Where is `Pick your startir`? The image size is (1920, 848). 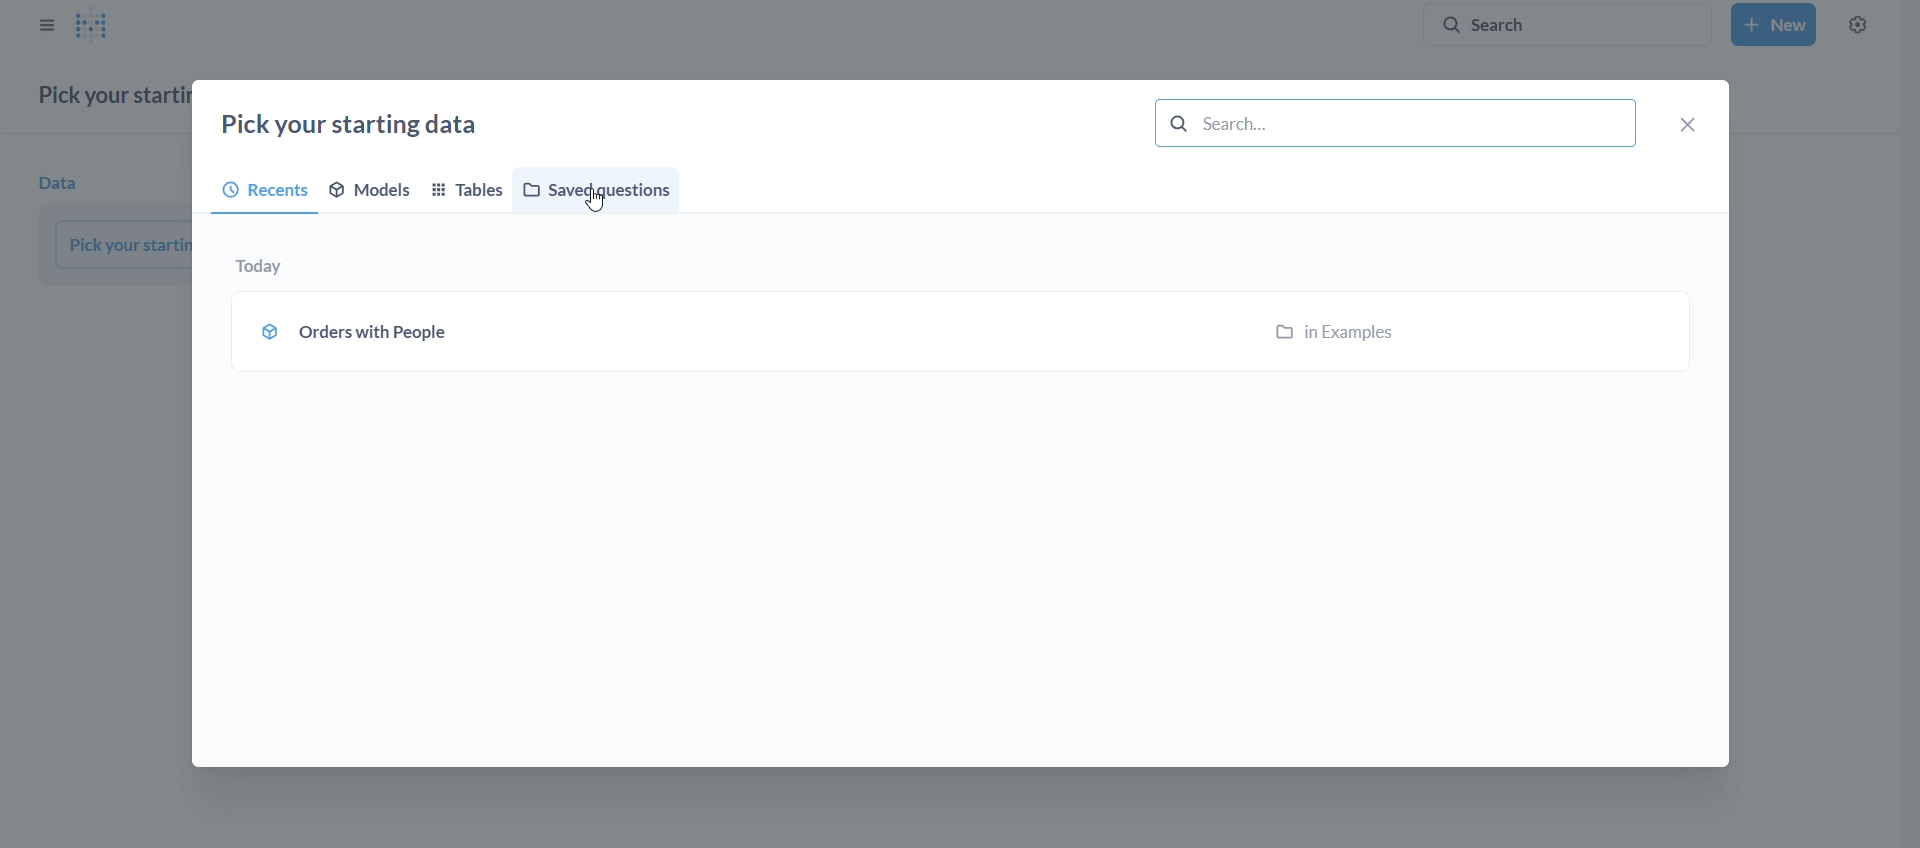 Pick your startir is located at coordinates (124, 244).